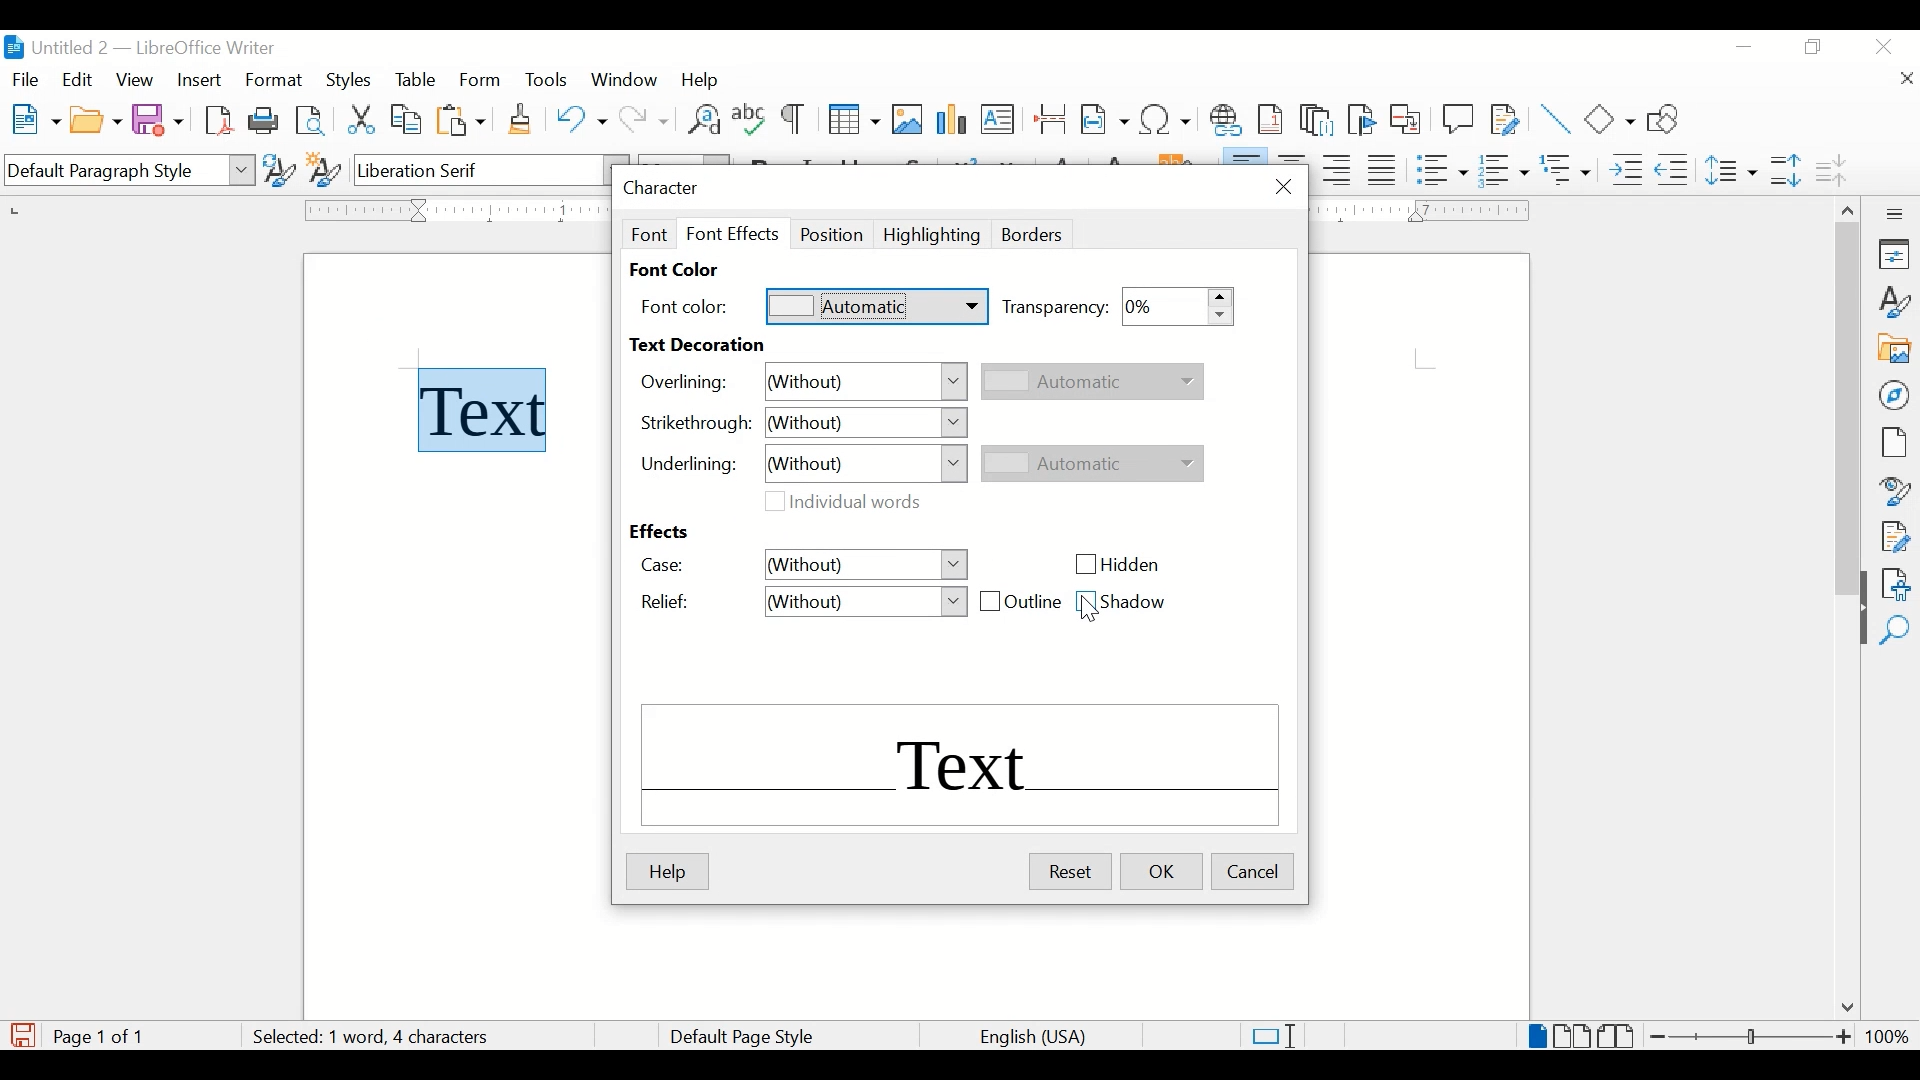  Describe the element at coordinates (1752, 1036) in the screenshot. I see `zoom slider` at that location.